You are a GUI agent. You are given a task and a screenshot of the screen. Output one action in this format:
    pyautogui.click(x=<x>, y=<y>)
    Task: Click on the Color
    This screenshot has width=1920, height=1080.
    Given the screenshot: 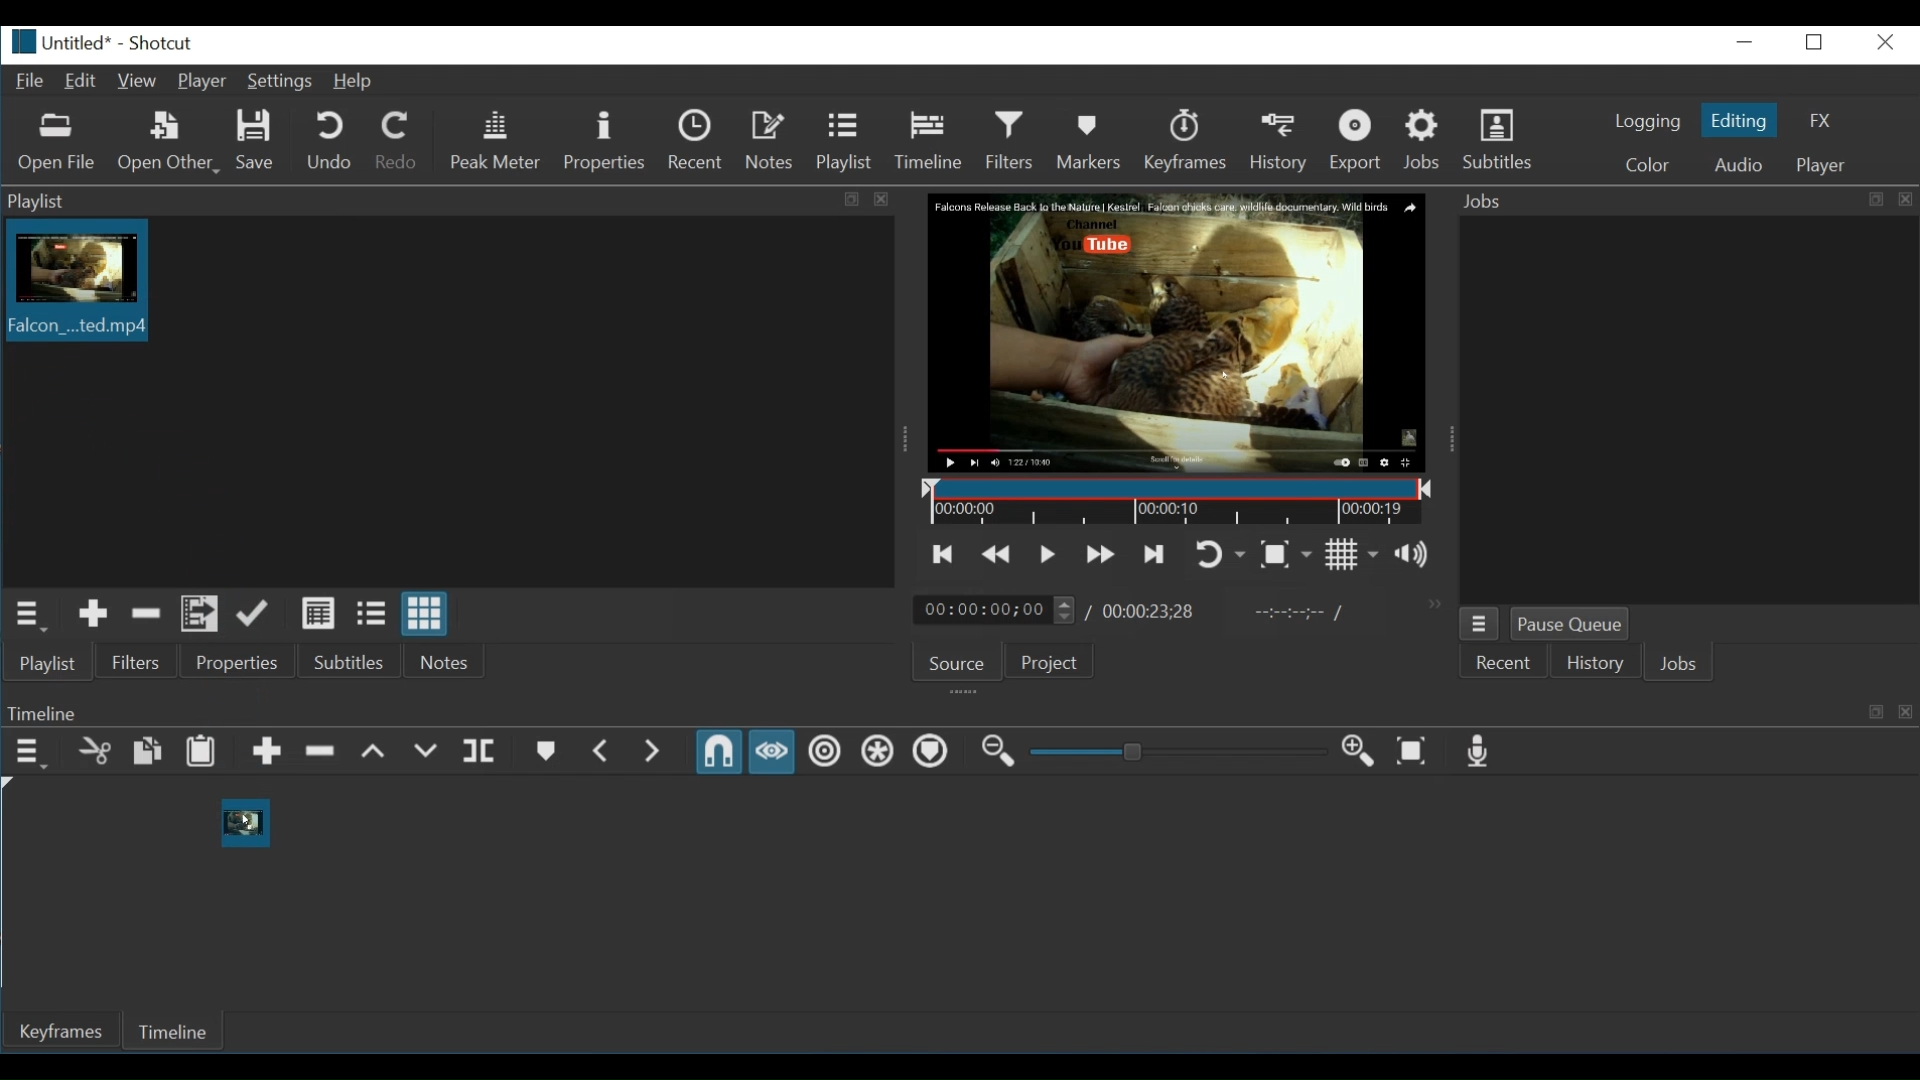 What is the action you would take?
    pyautogui.click(x=1648, y=164)
    